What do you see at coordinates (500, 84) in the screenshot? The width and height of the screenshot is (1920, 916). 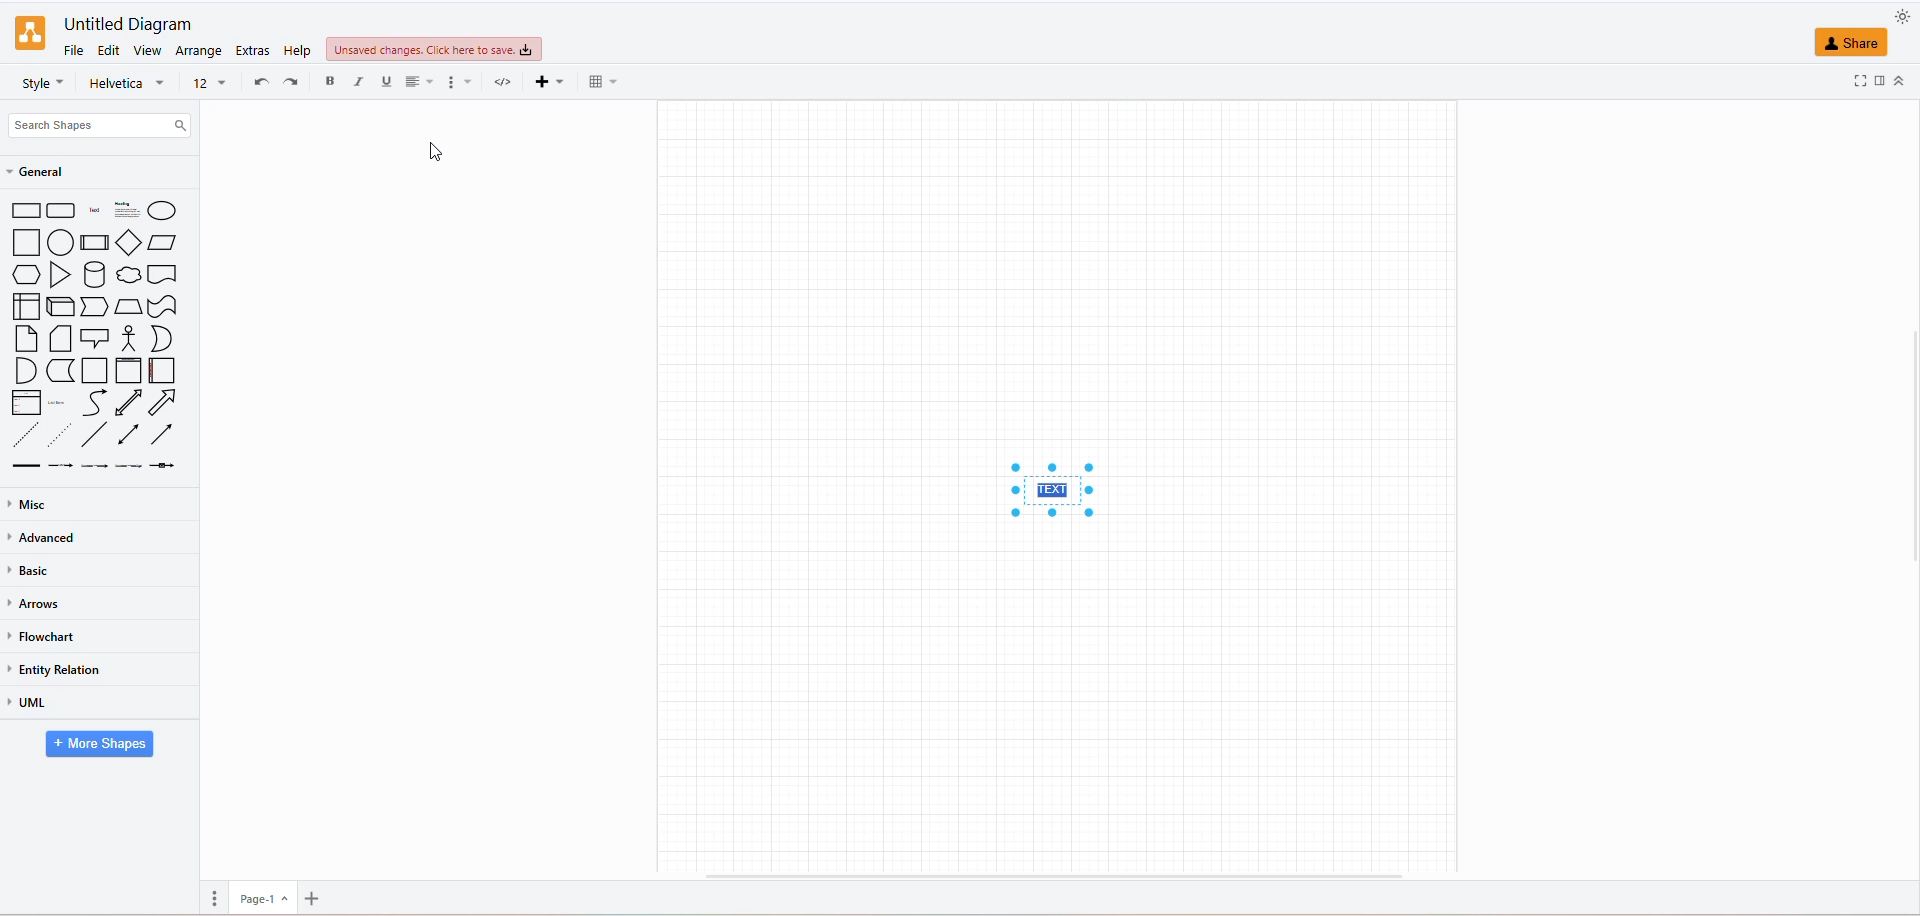 I see `html` at bounding box center [500, 84].